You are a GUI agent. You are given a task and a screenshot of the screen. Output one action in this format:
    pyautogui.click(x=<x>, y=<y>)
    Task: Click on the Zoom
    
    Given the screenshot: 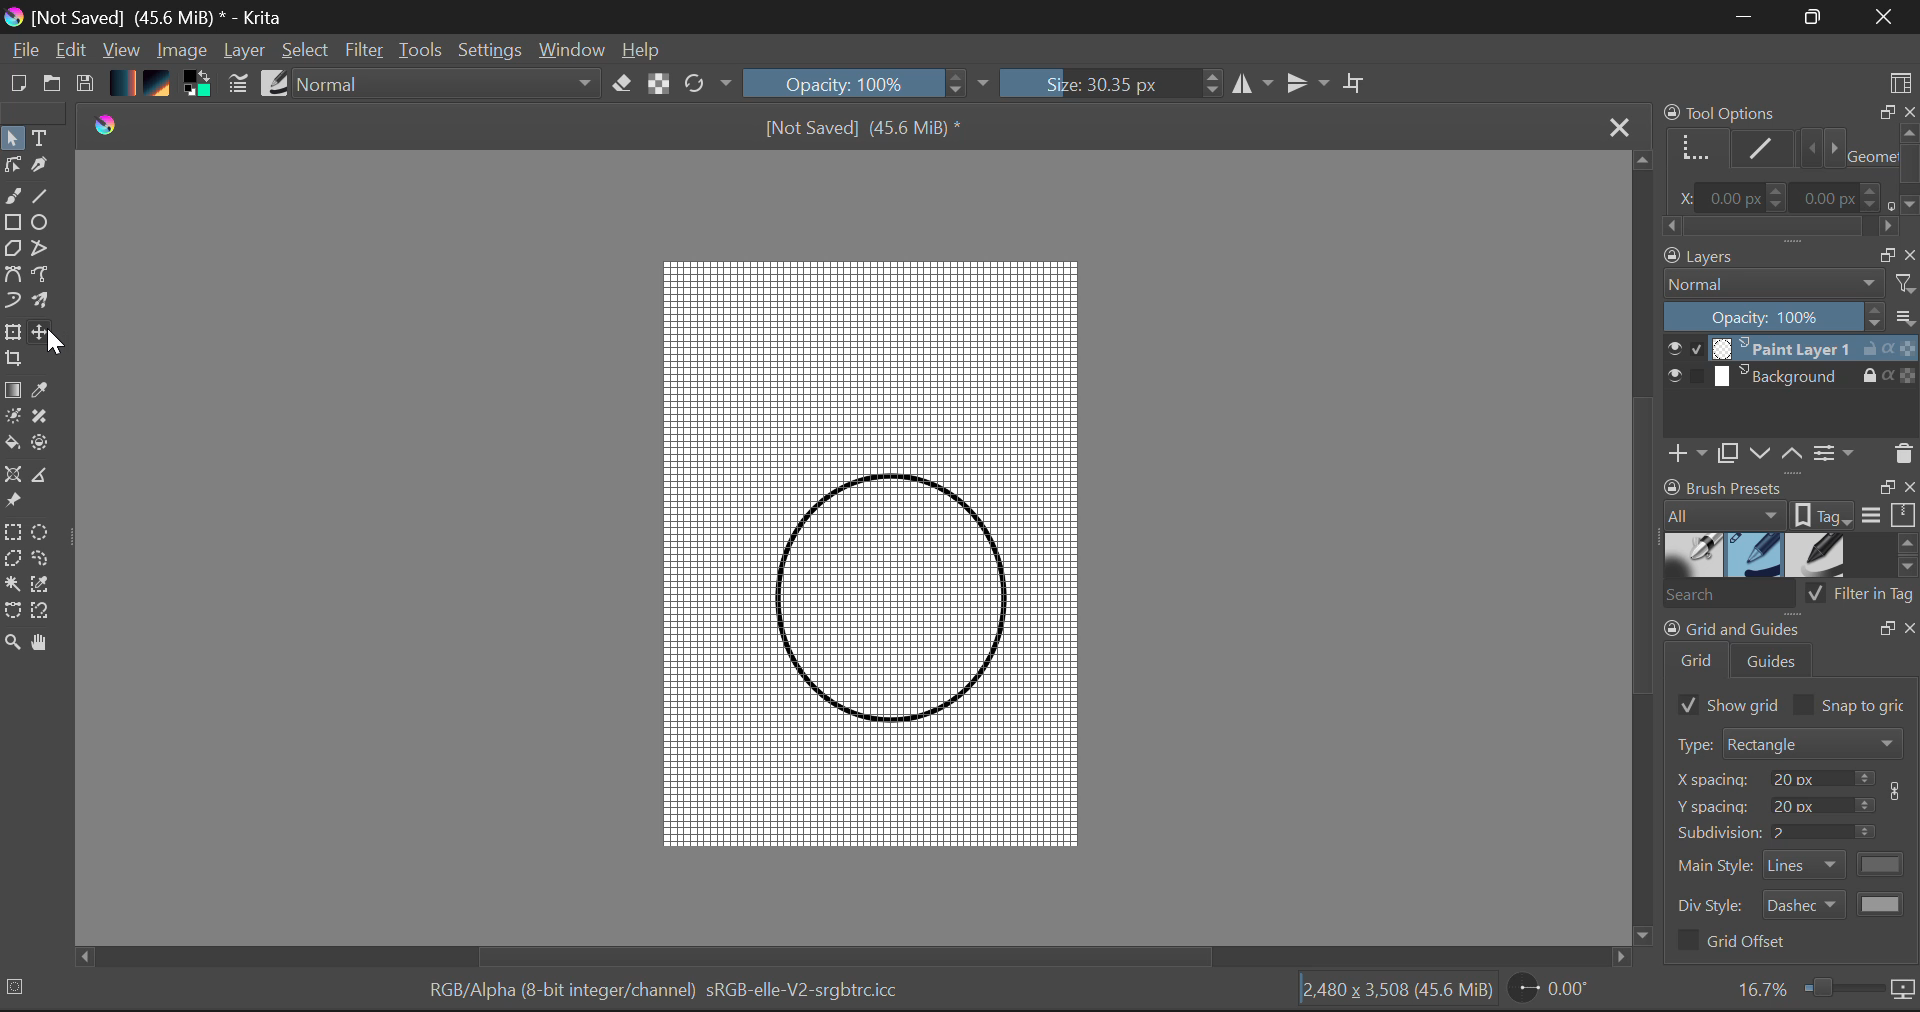 What is the action you would take?
    pyautogui.click(x=1824, y=990)
    